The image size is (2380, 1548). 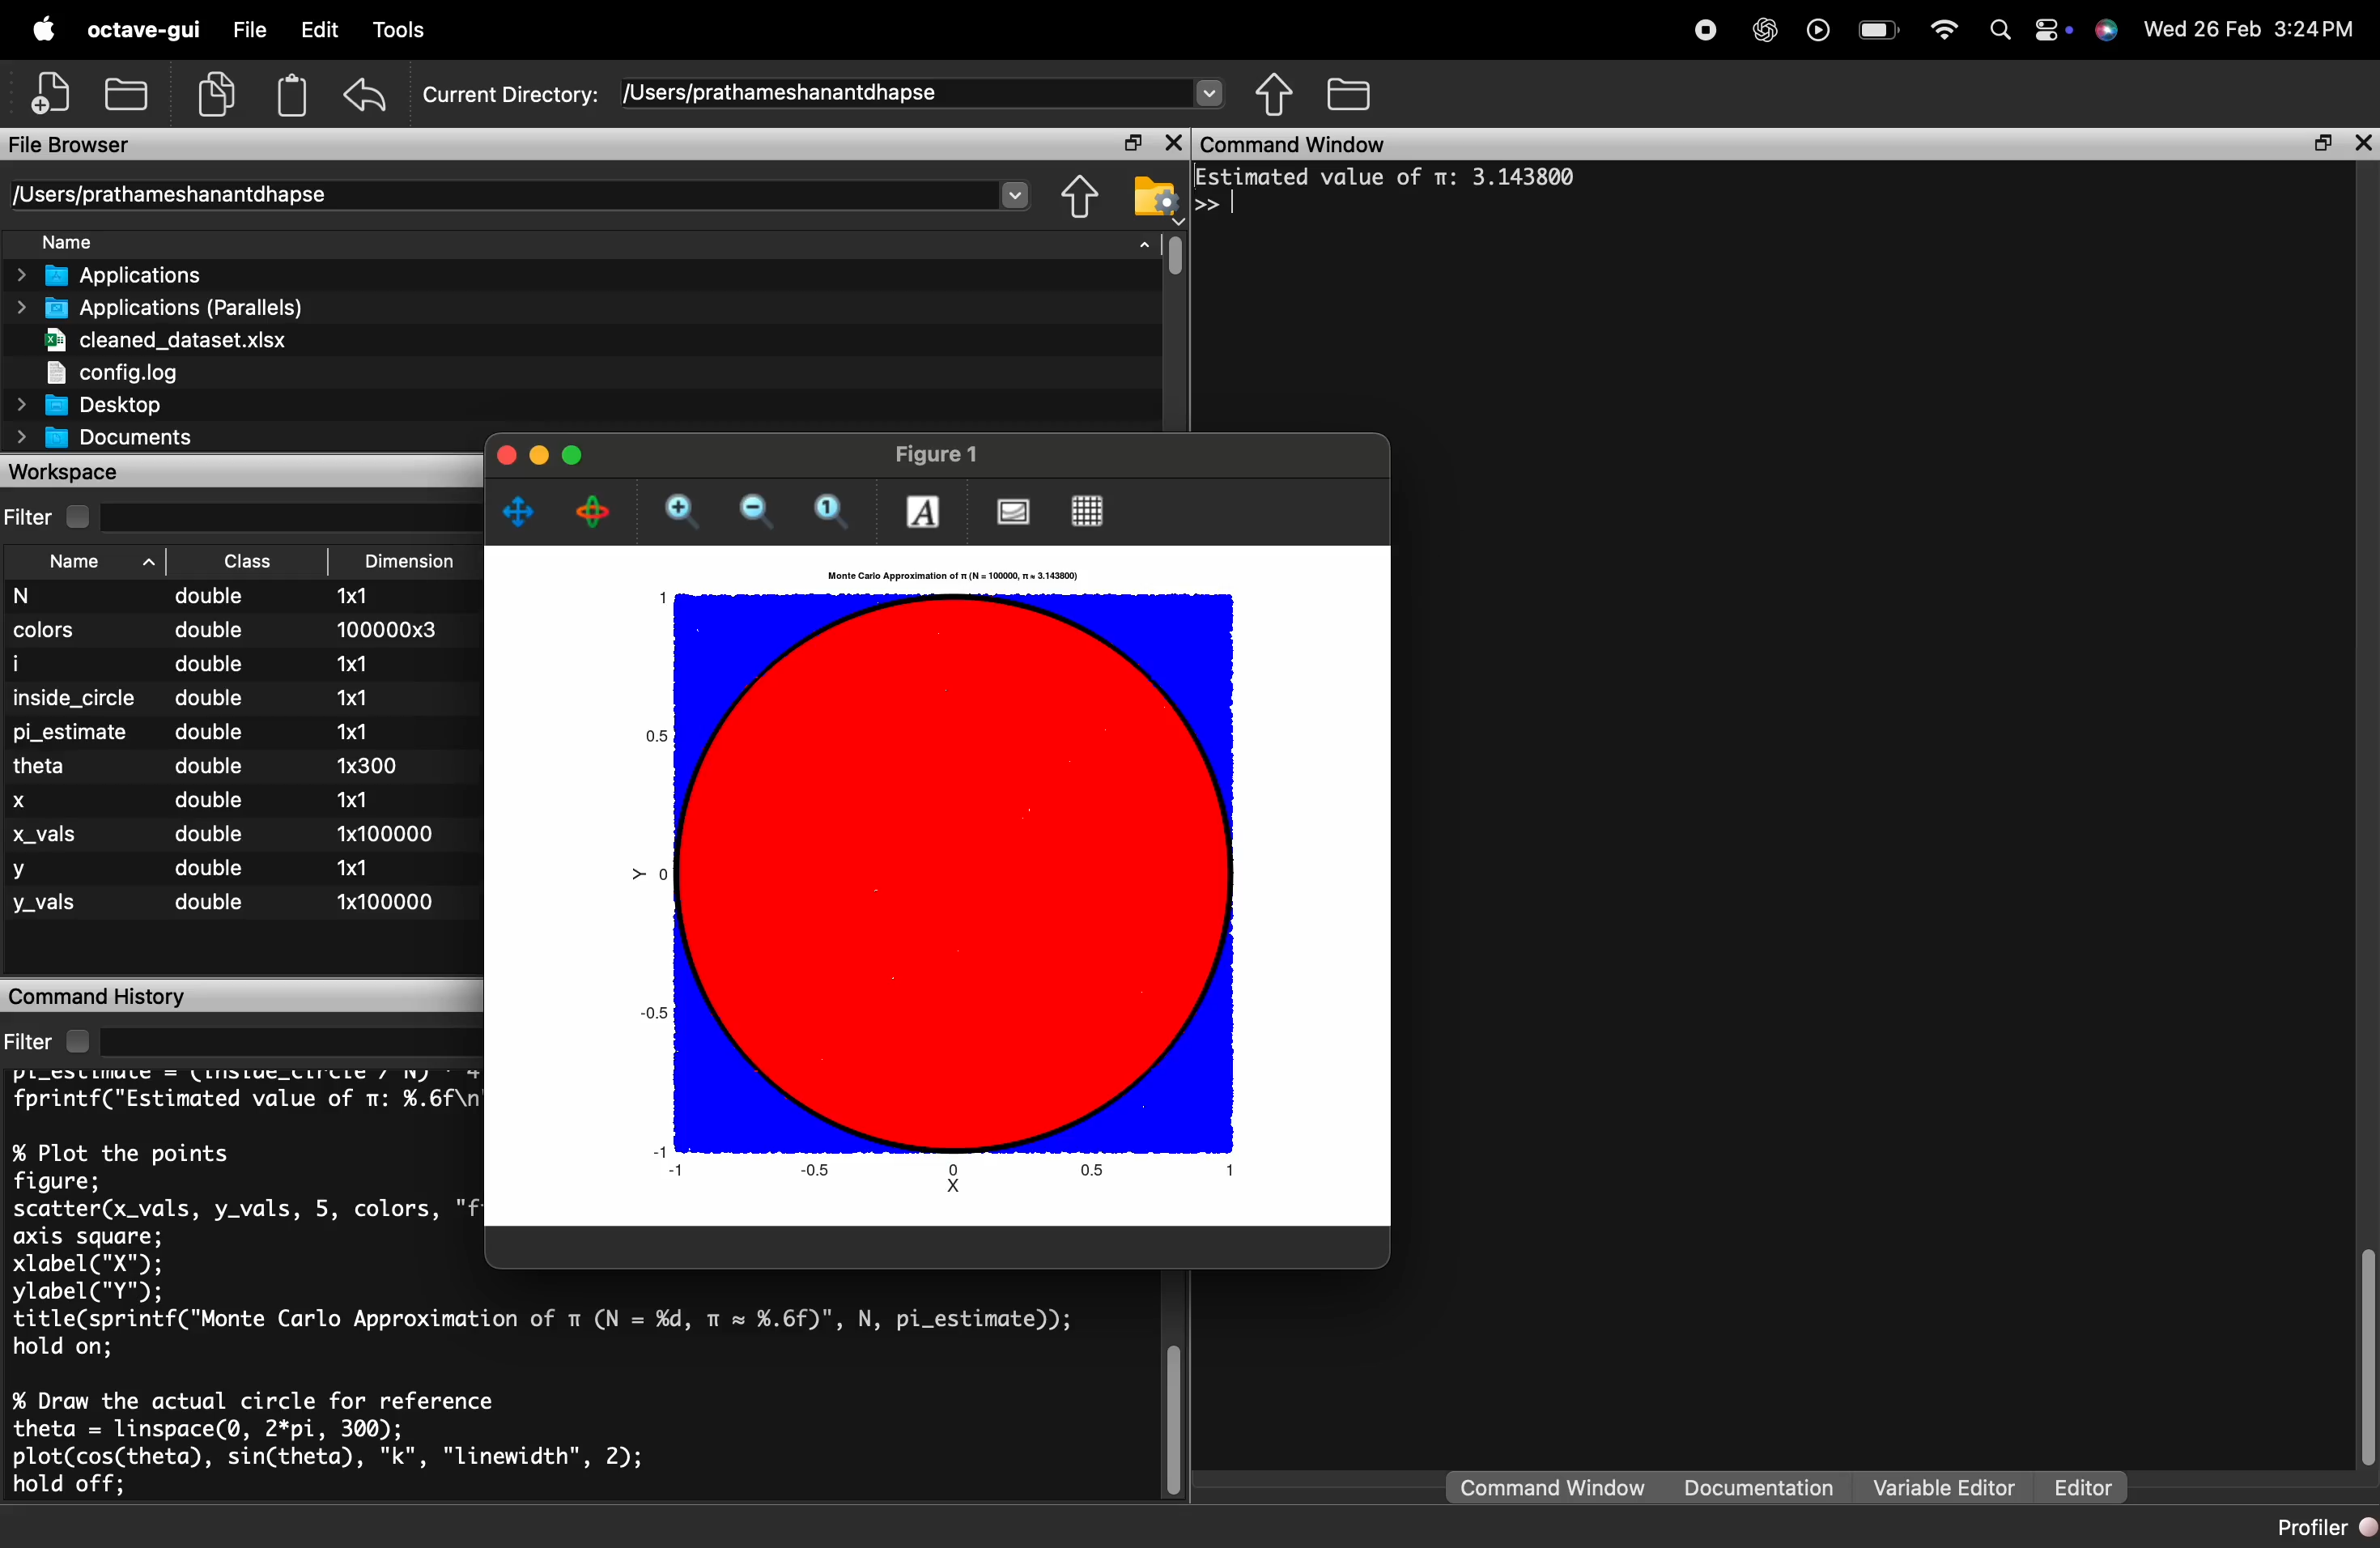 What do you see at coordinates (942, 895) in the screenshot?
I see `Graph` at bounding box center [942, 895].